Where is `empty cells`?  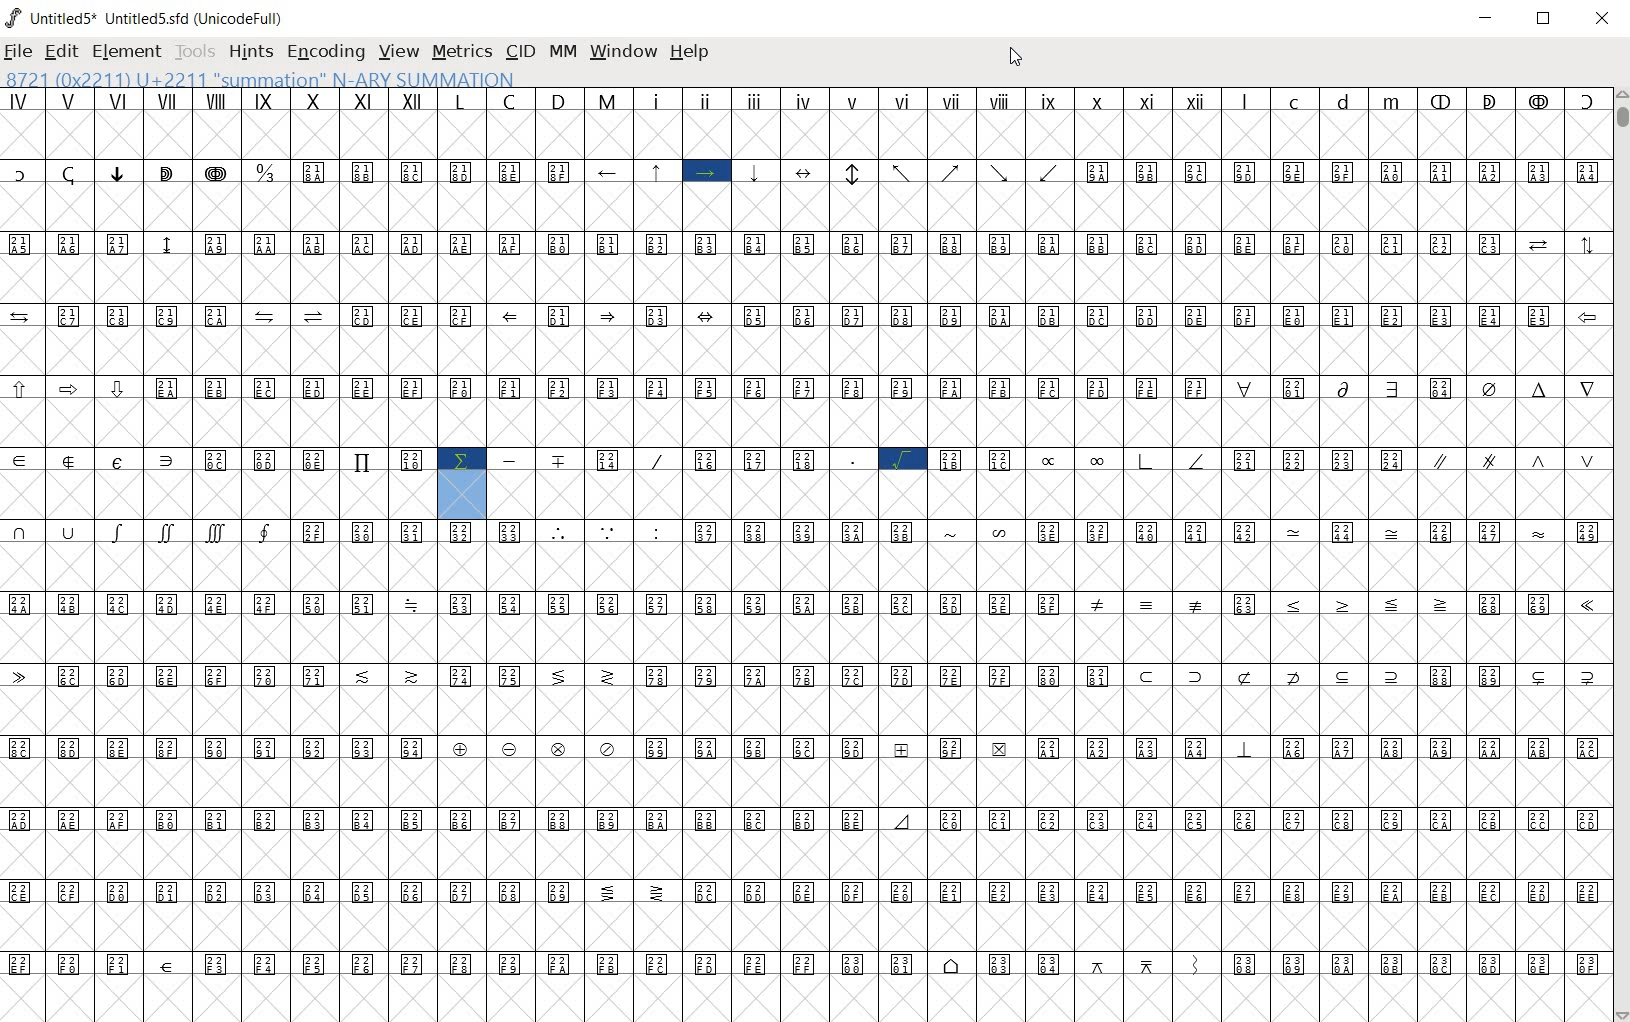 empty cells is located at coordinates (809, 279).